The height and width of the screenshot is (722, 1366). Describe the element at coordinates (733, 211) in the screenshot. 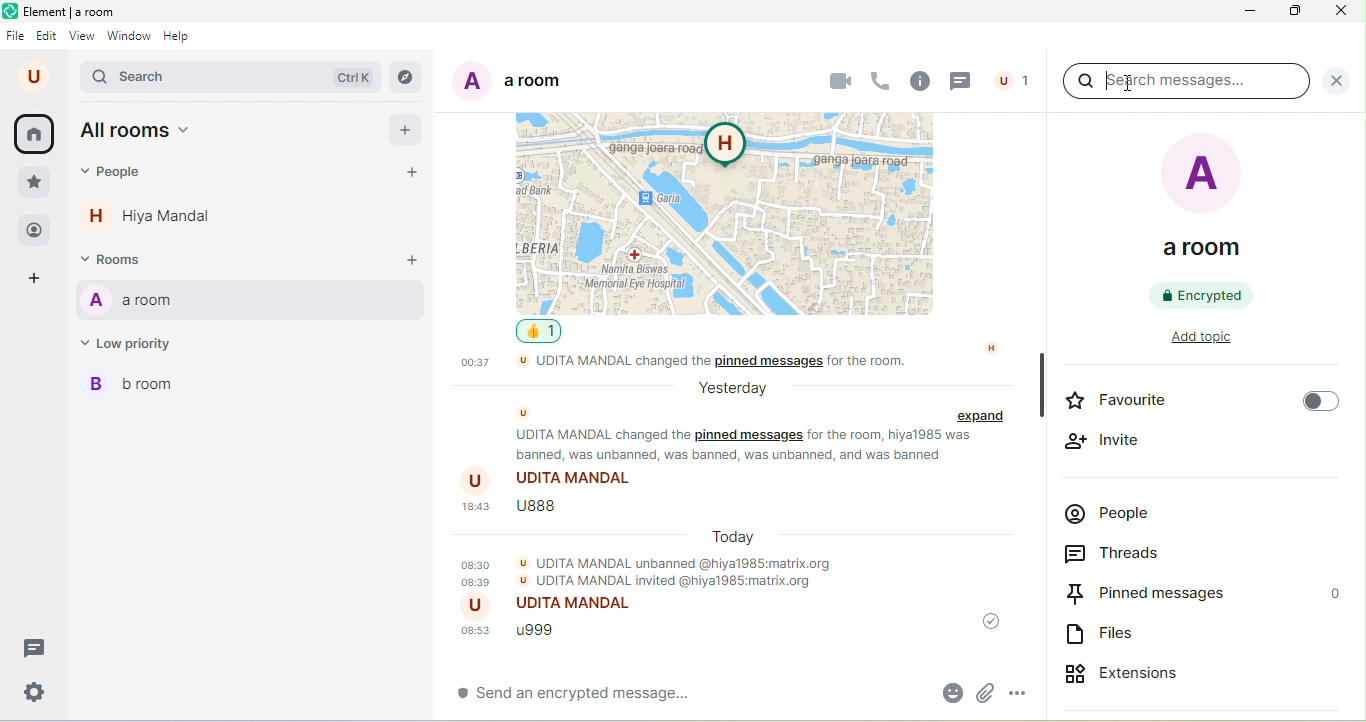

I see `location` at that location.